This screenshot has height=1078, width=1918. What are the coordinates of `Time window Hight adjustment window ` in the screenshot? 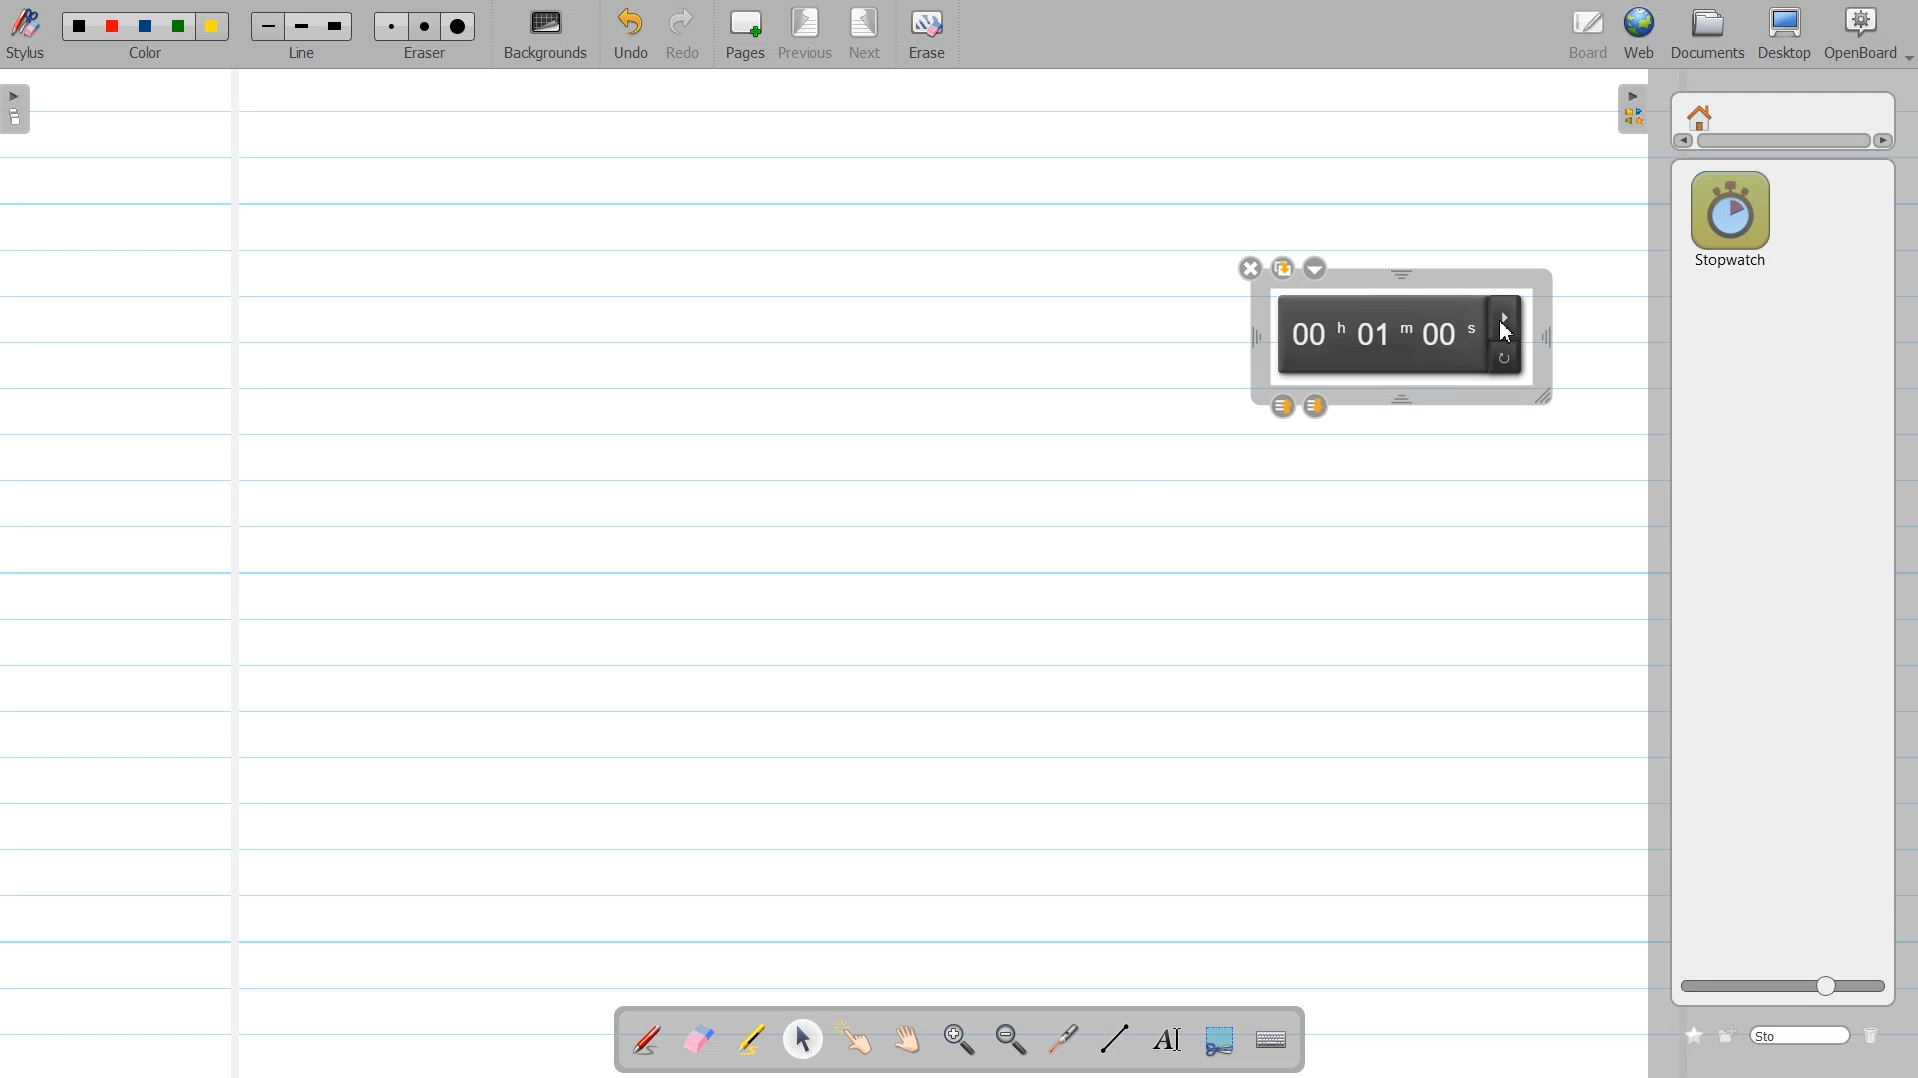 It's located at (1401, 275).